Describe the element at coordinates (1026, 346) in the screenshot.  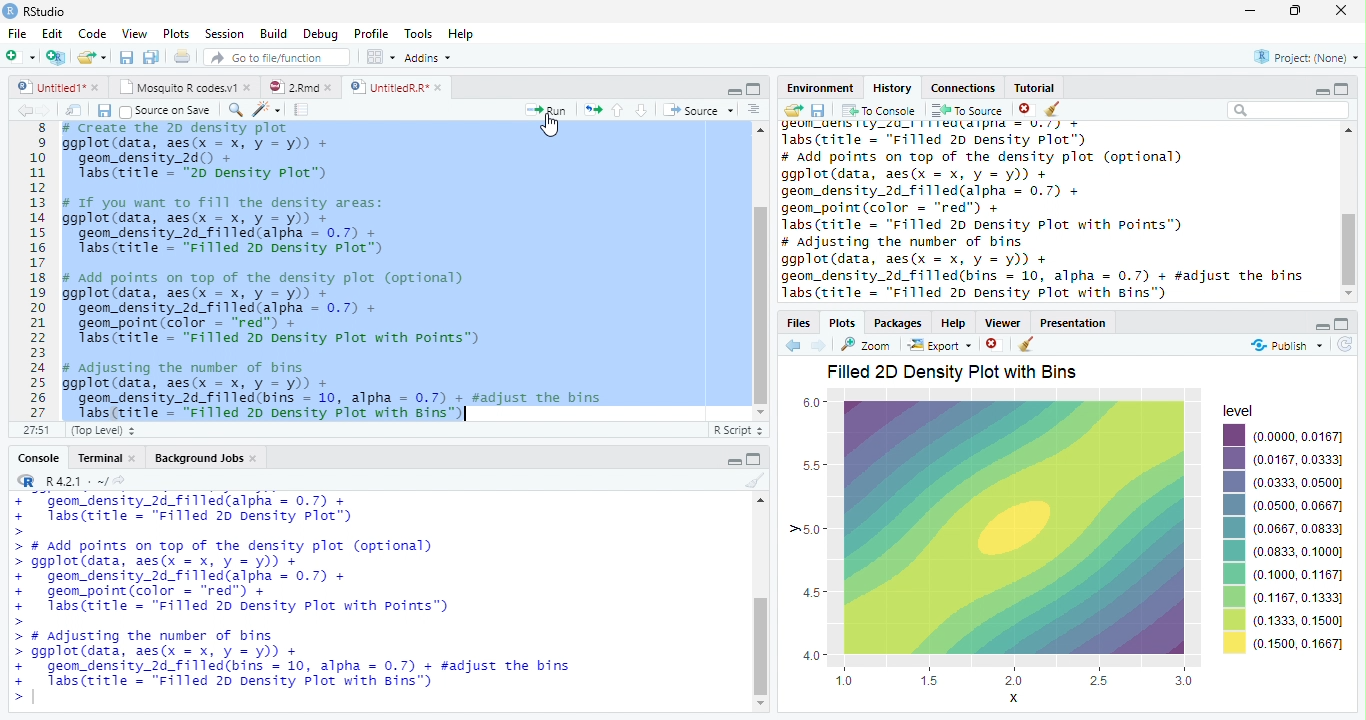
I see `clear` at that location.